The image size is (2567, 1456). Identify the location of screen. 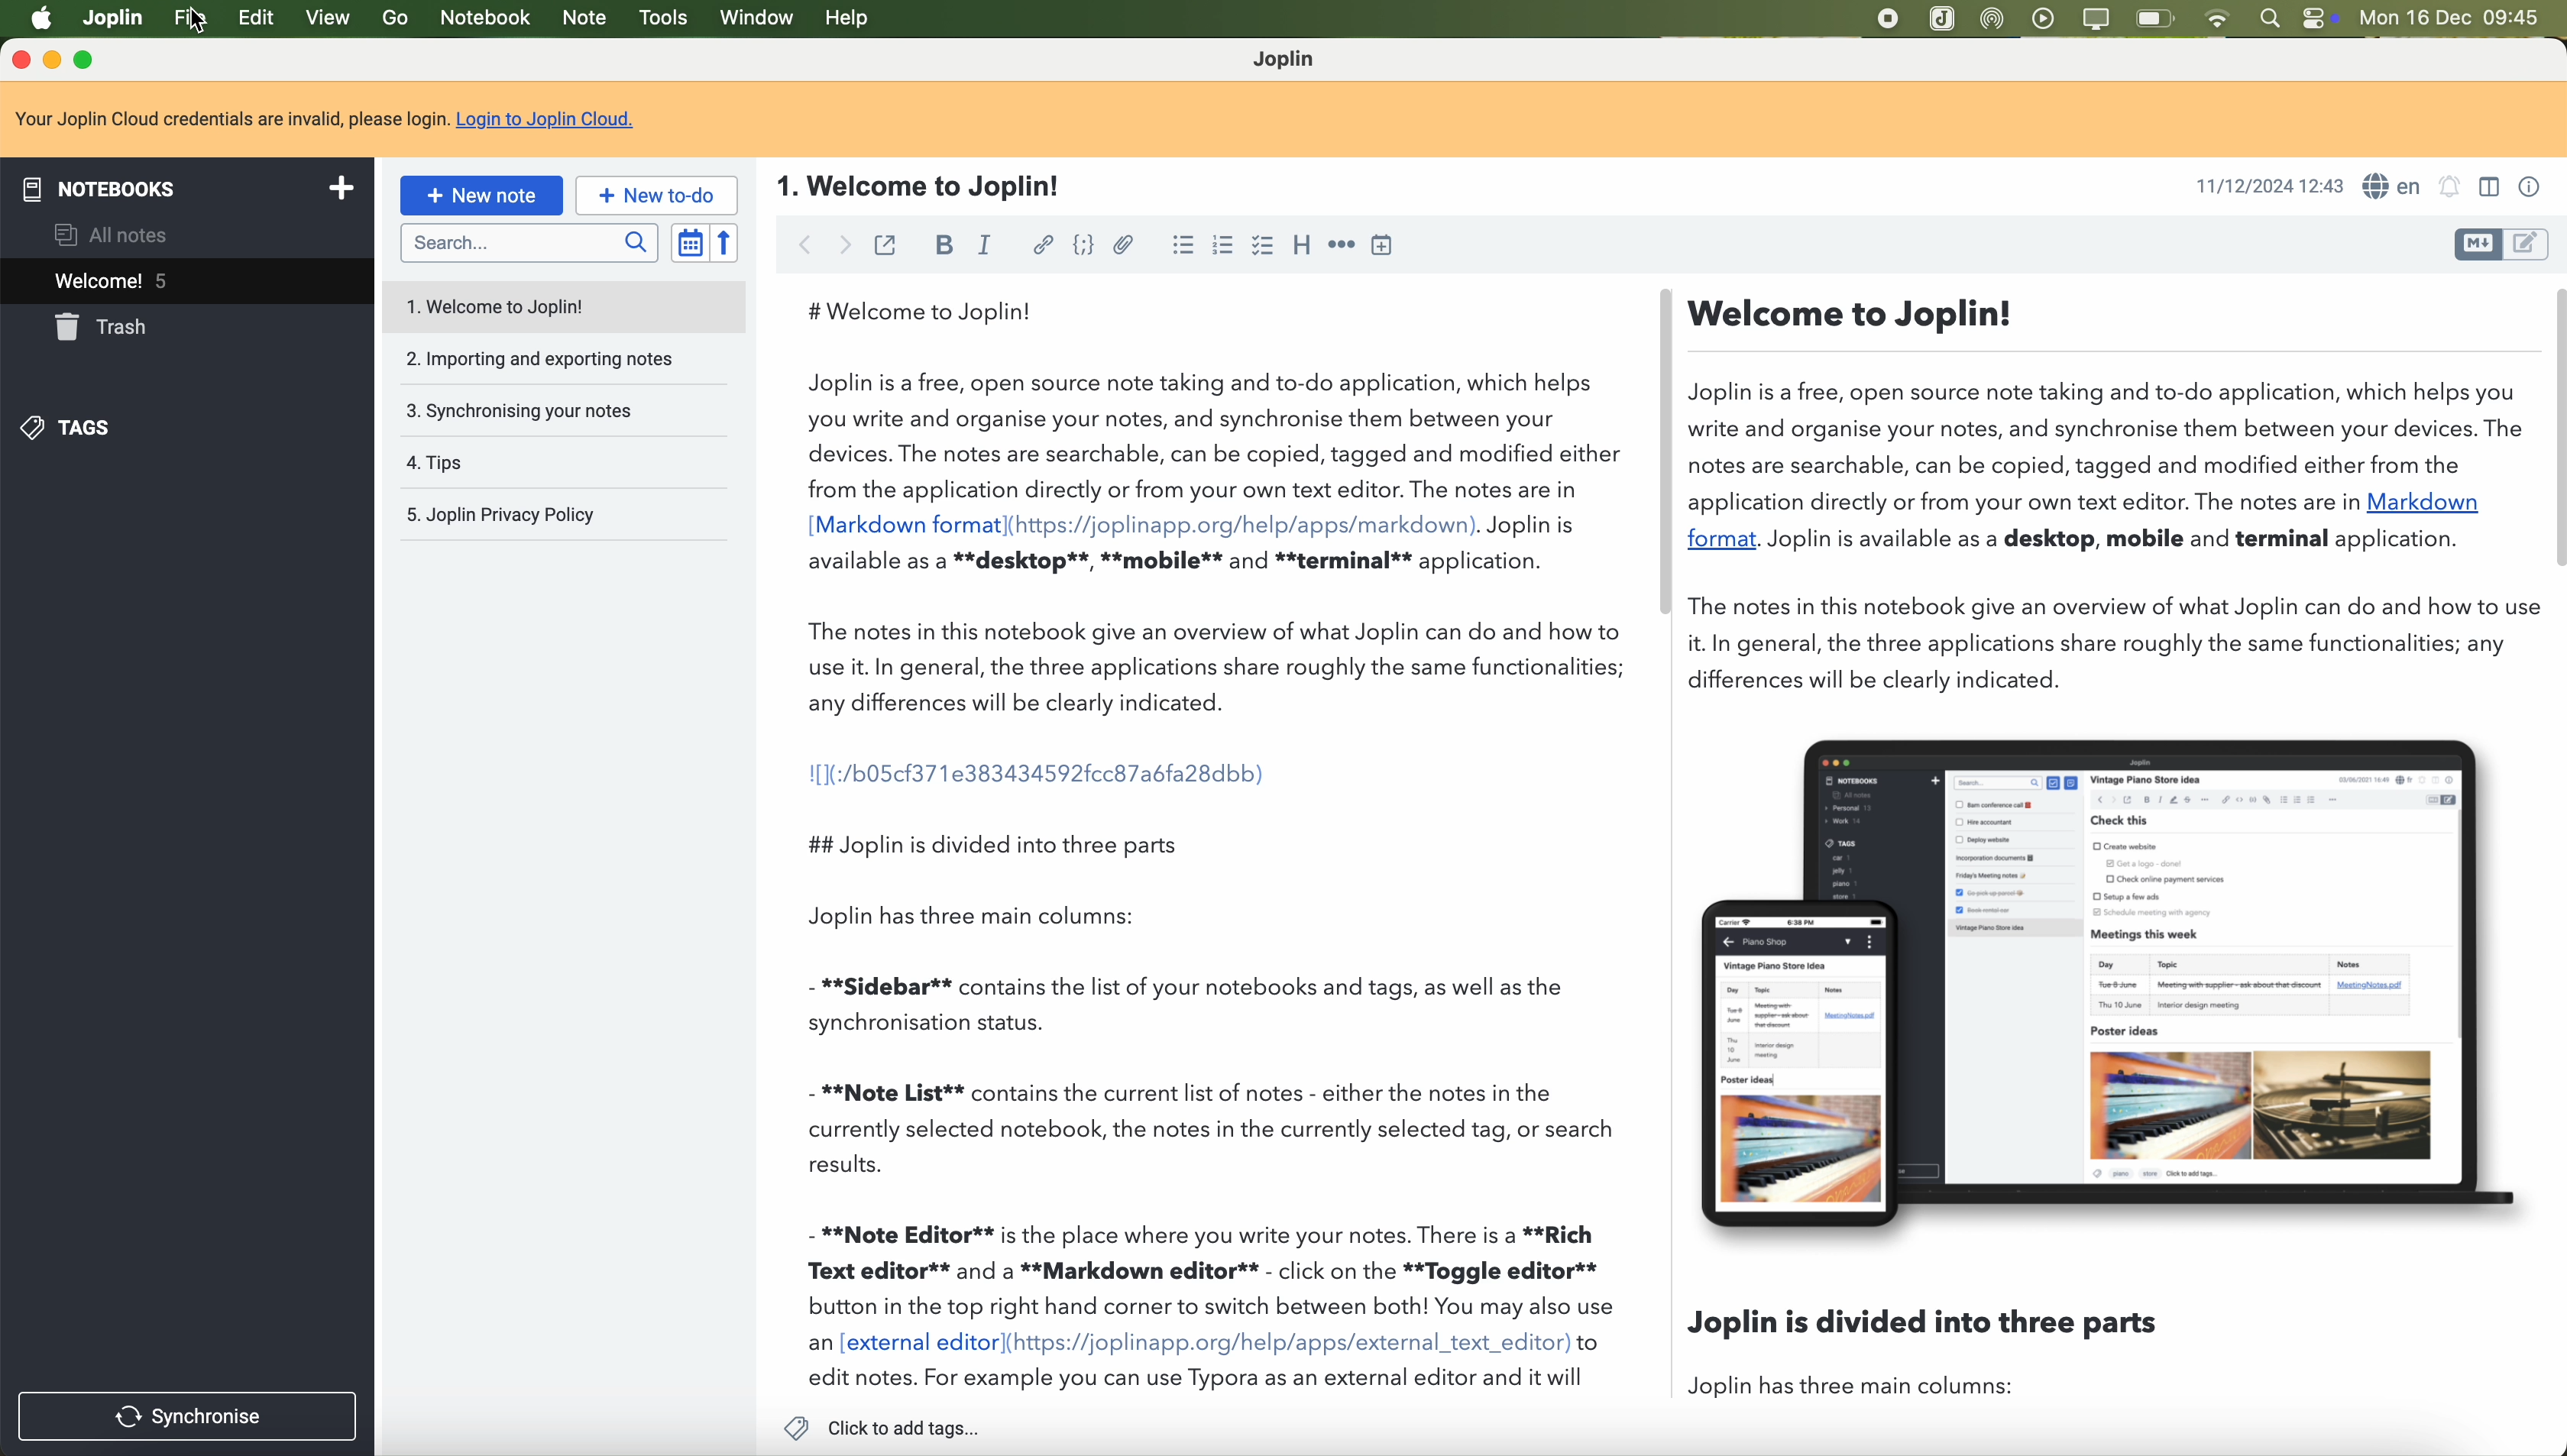
(2097, 20).